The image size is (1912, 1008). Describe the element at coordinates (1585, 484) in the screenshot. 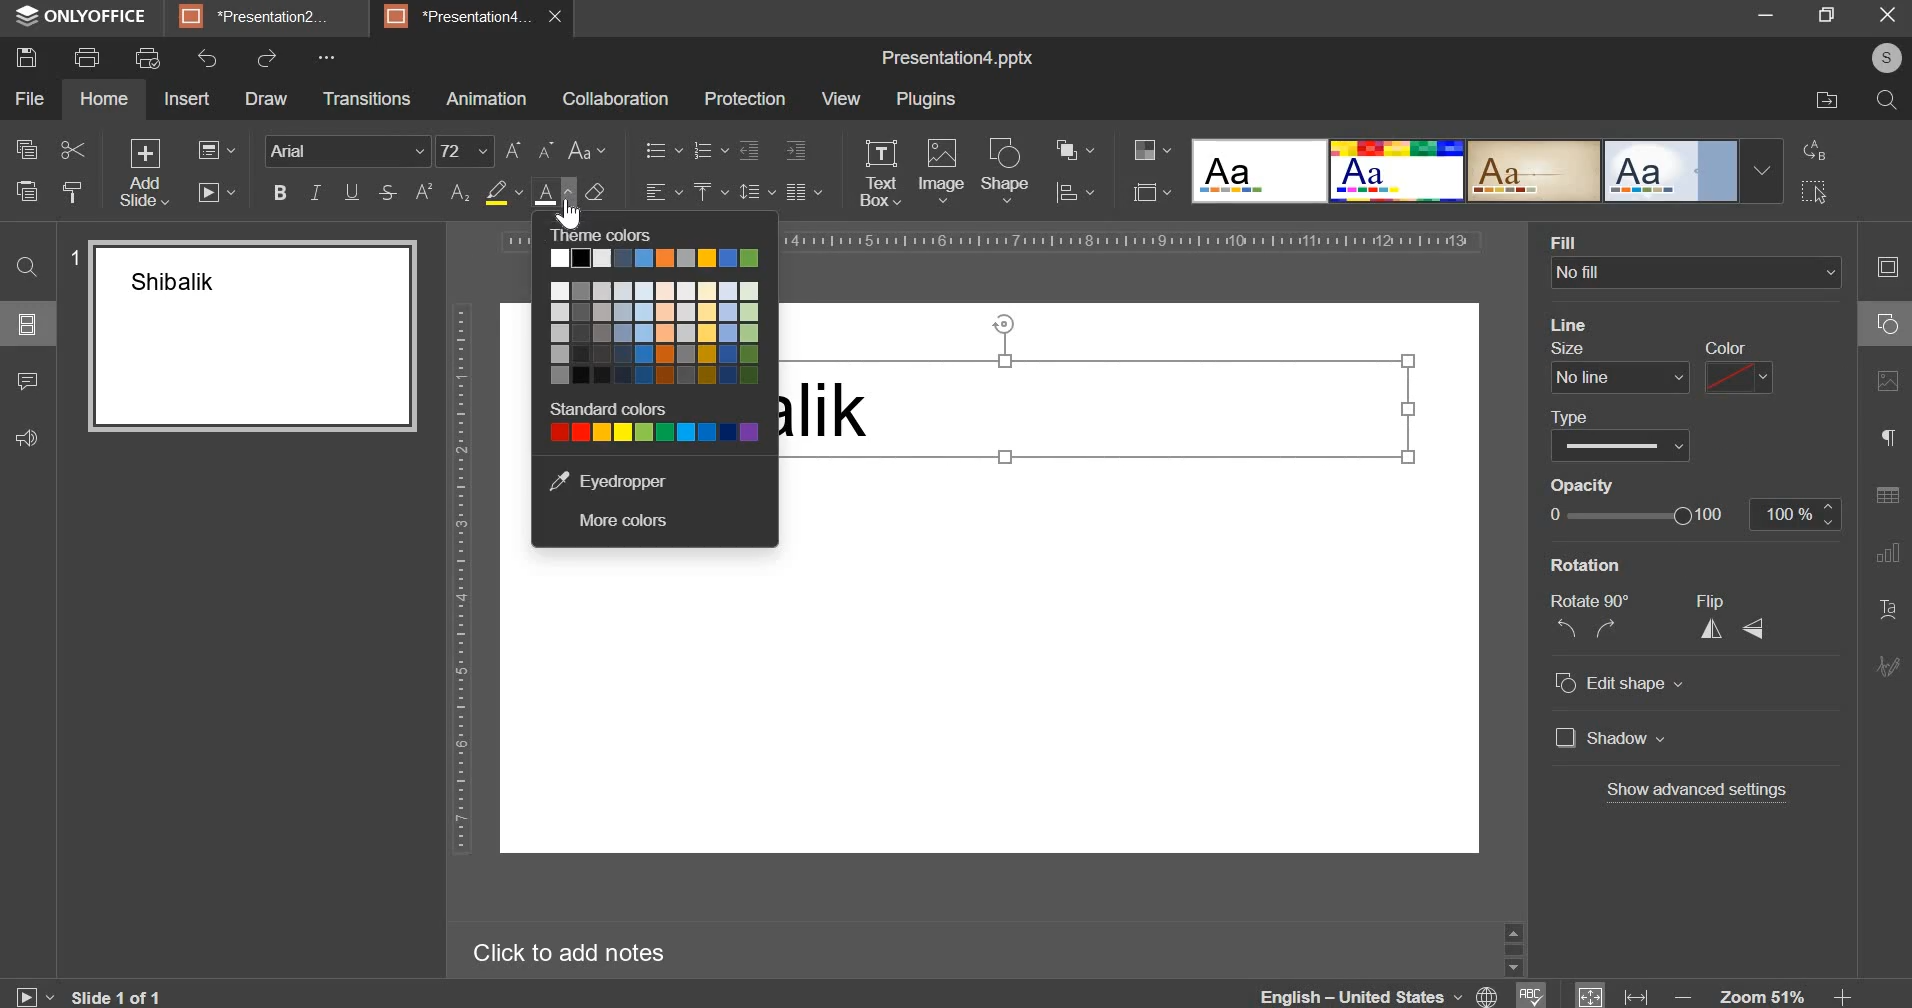

I see `opacity` at that location.